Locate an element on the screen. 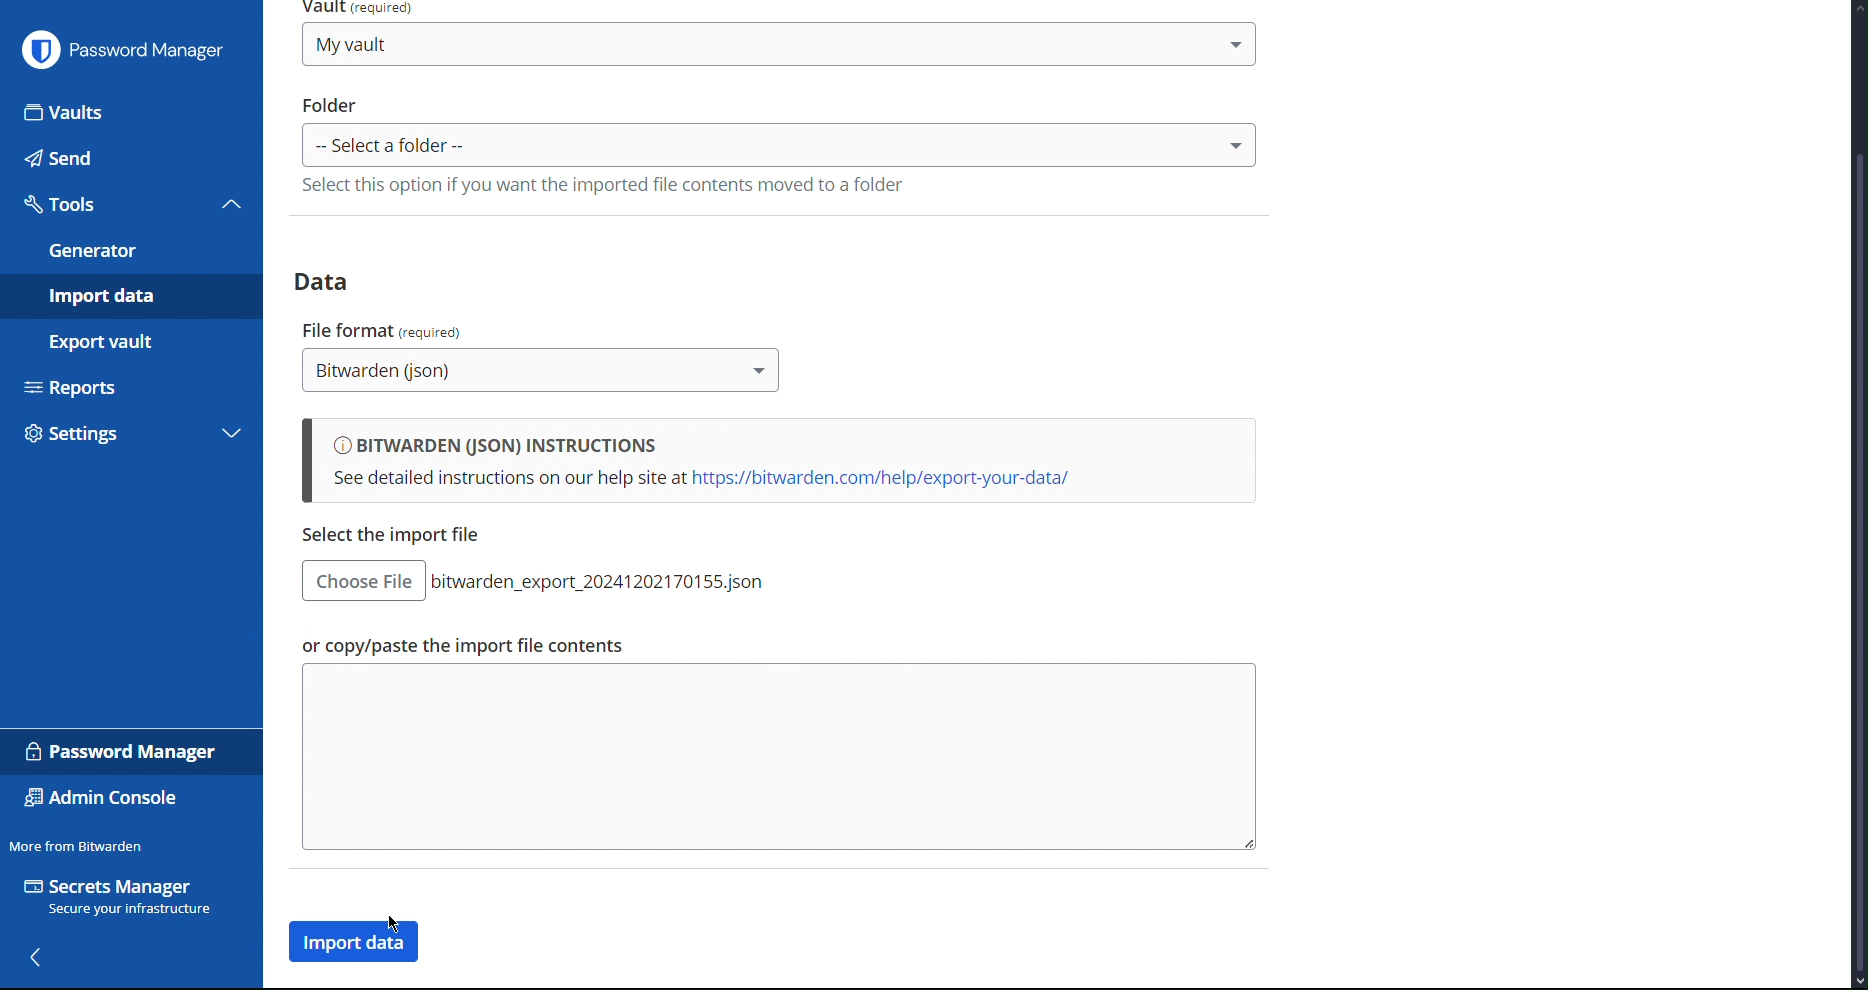 The height and width of the screenshot is (990, 1868). Bitwarden (json) instructions is located at coordinates (778, 462).